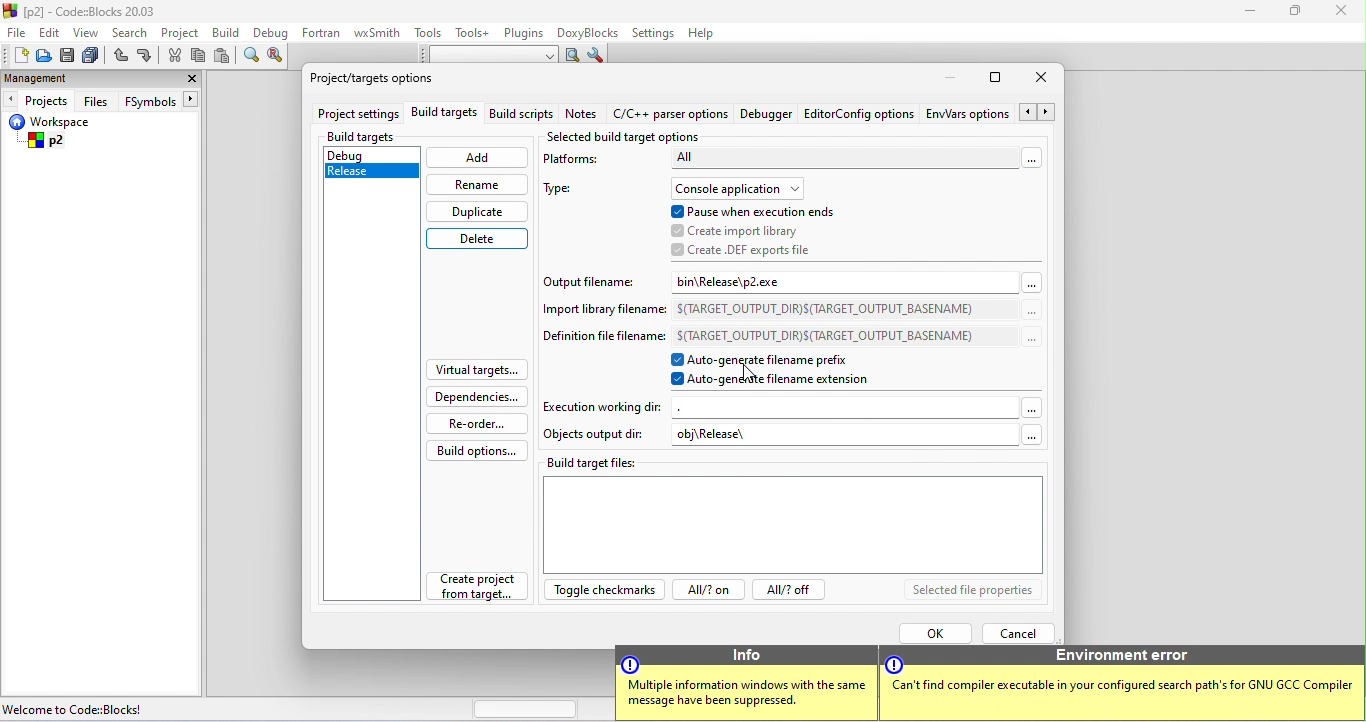  I want to click on all?on, so click(705, 592).